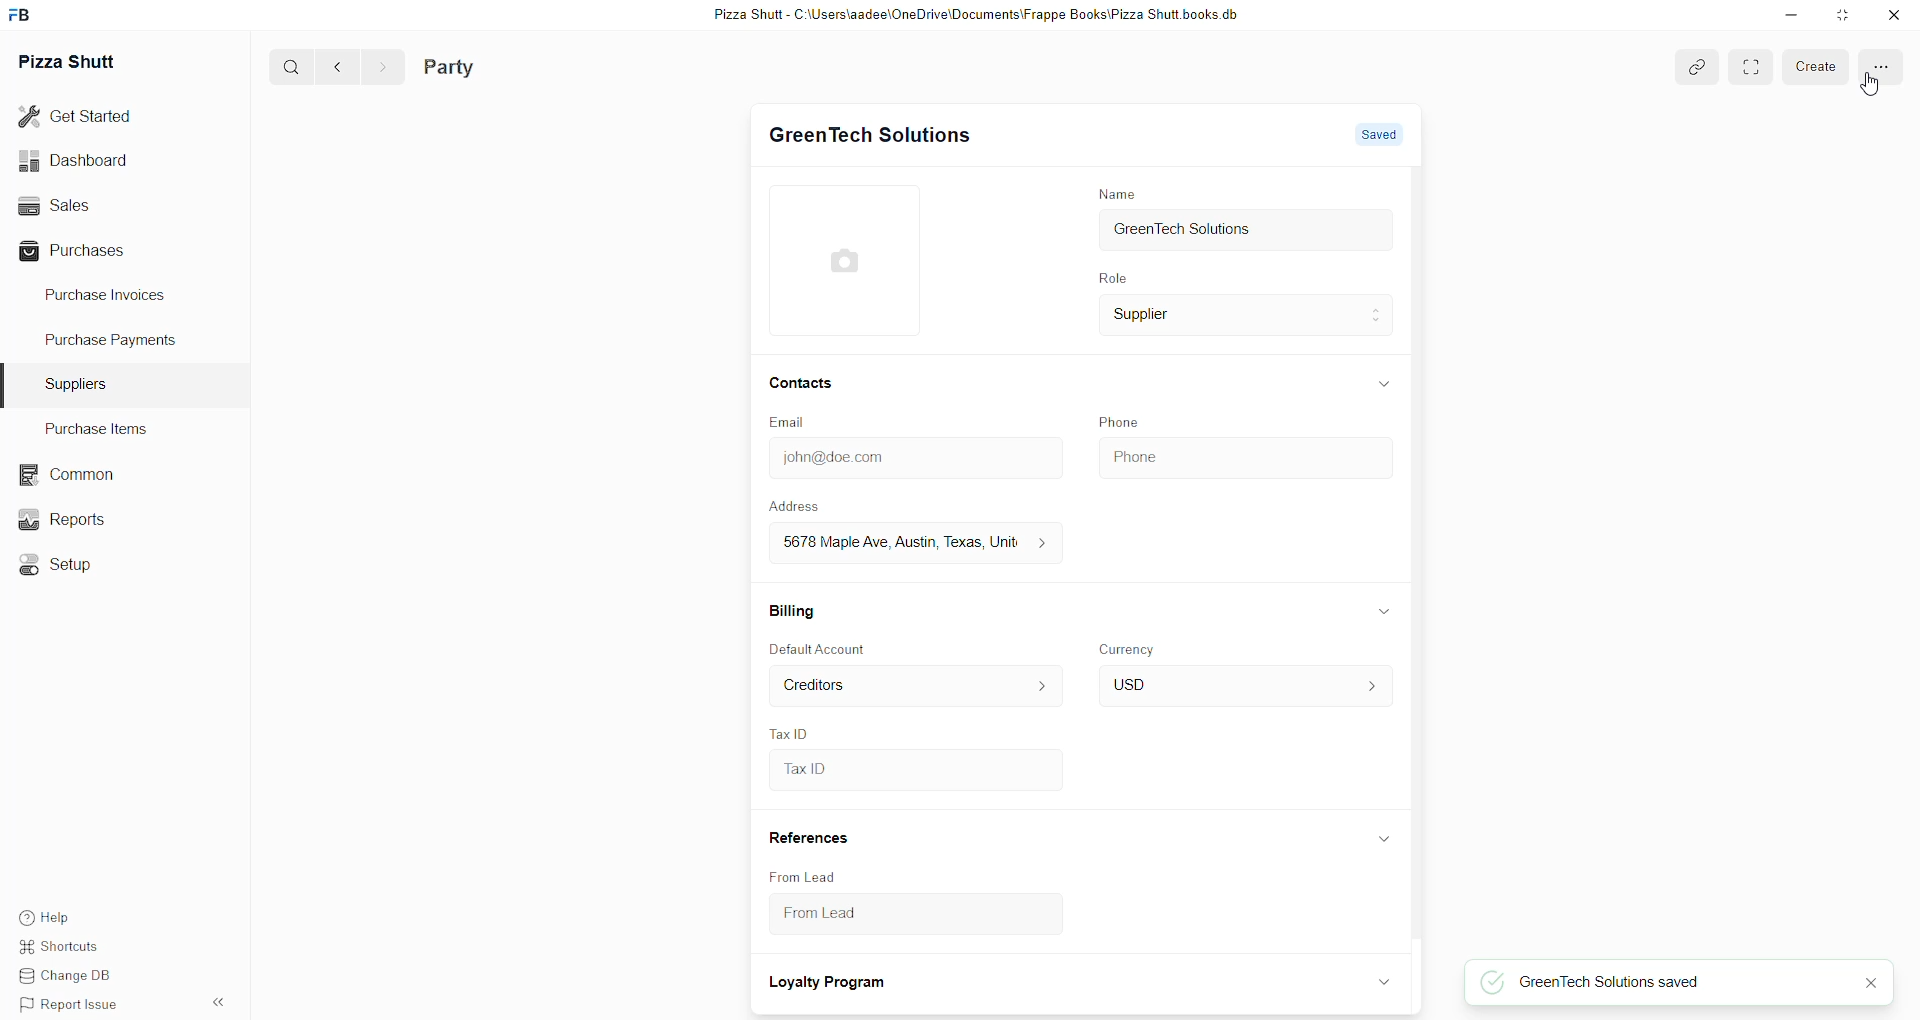 This screenshot has height=1020, width=1920. I want to click on ‘Common, so click(65, 472).